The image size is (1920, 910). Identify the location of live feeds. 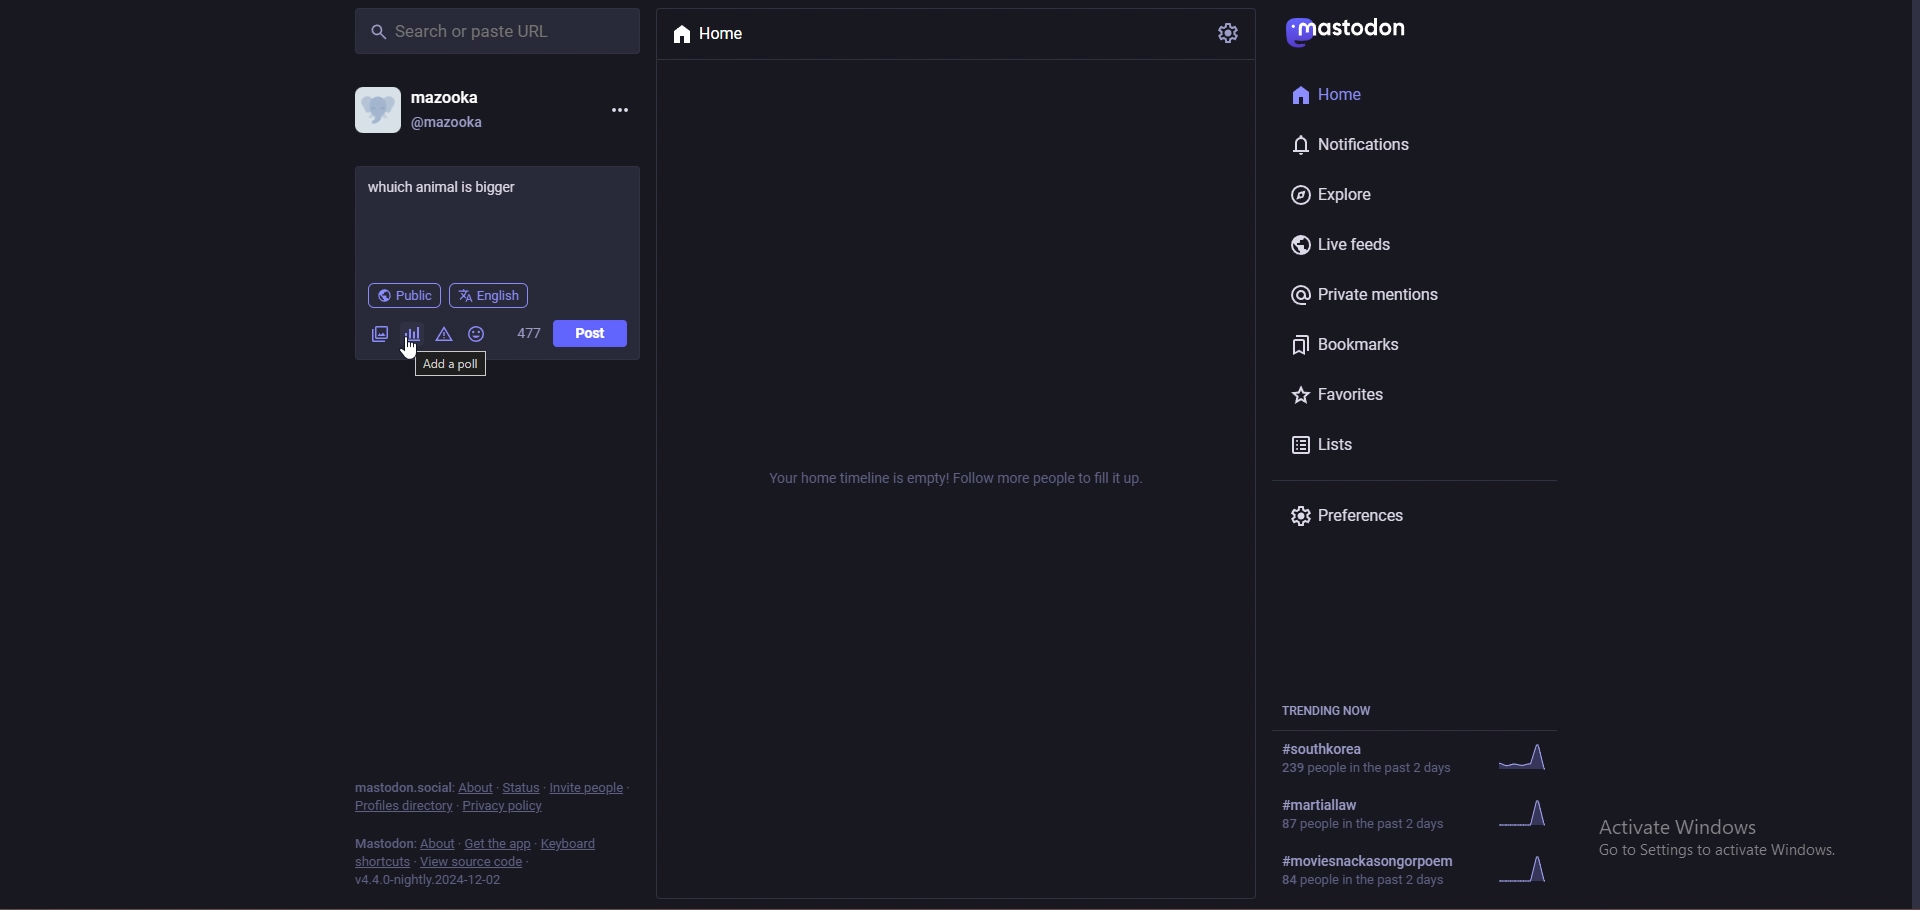
(1352, 245).